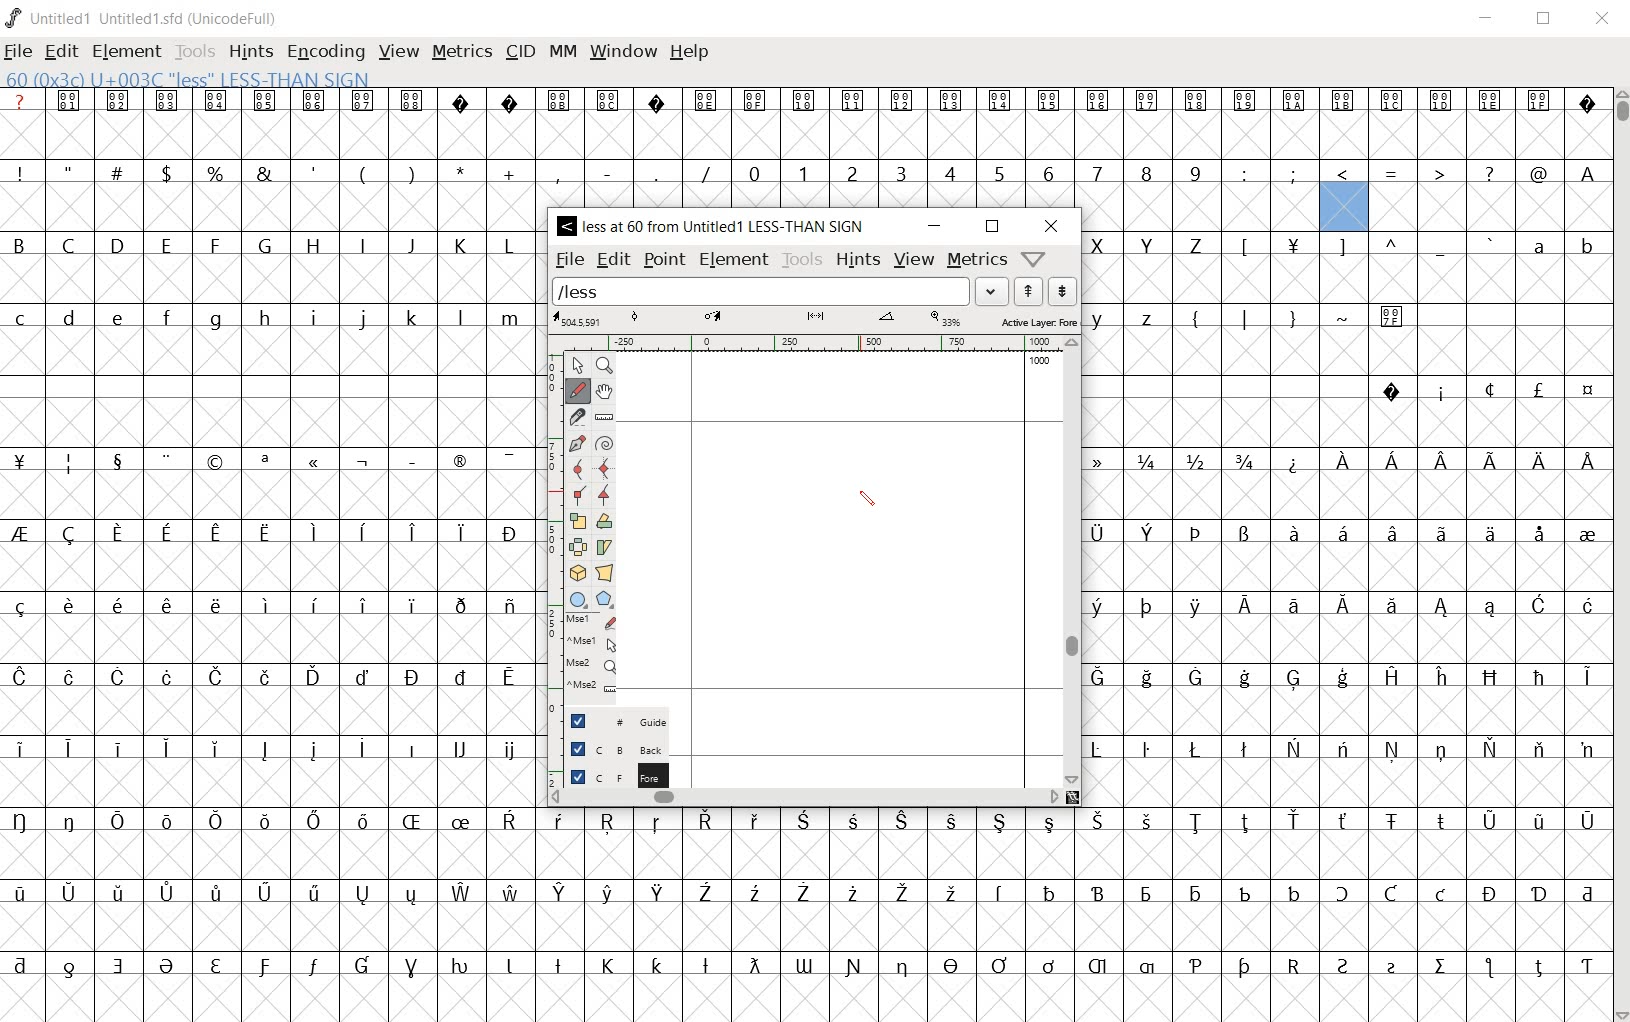  Describe the element at coordinates (270, 314) in the screenshot. I see `small letter c - z` at that location.